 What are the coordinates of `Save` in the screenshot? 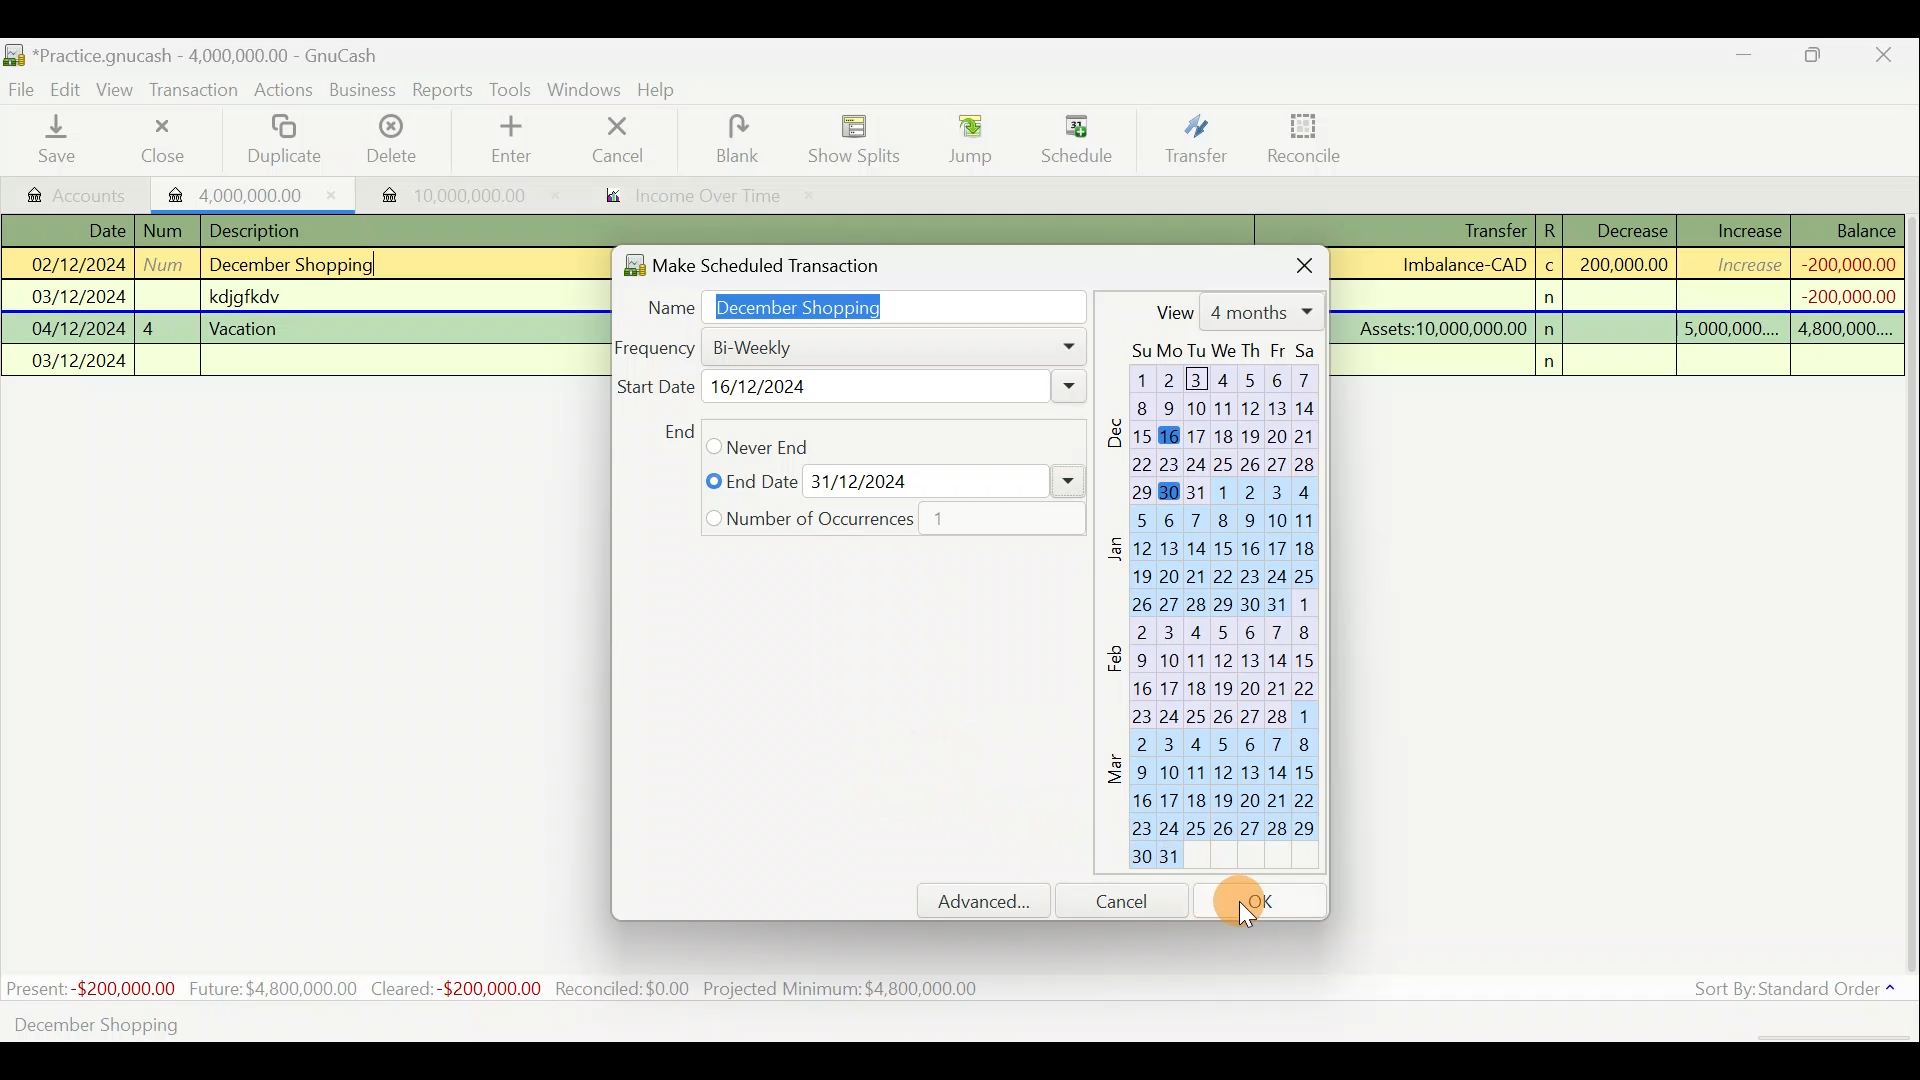 It's located at (61, 139).